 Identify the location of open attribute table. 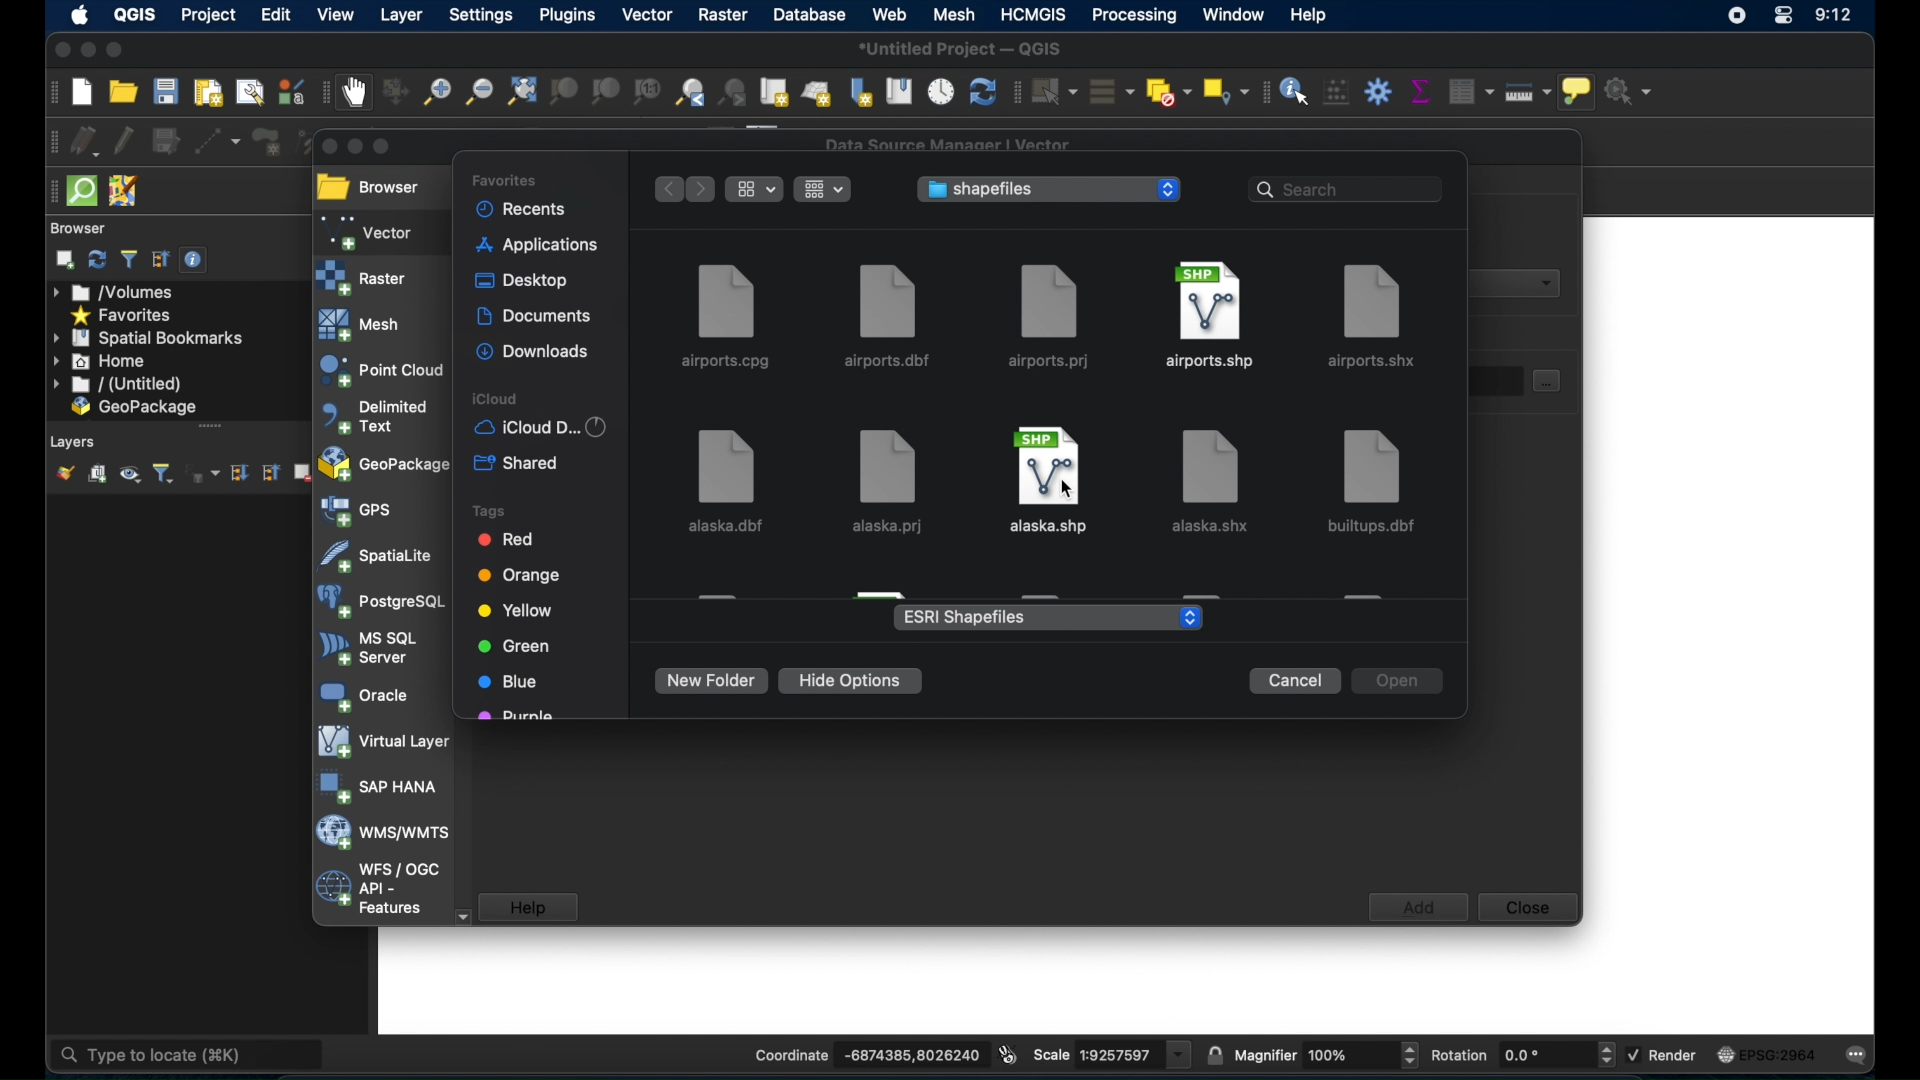
(1473, 91).